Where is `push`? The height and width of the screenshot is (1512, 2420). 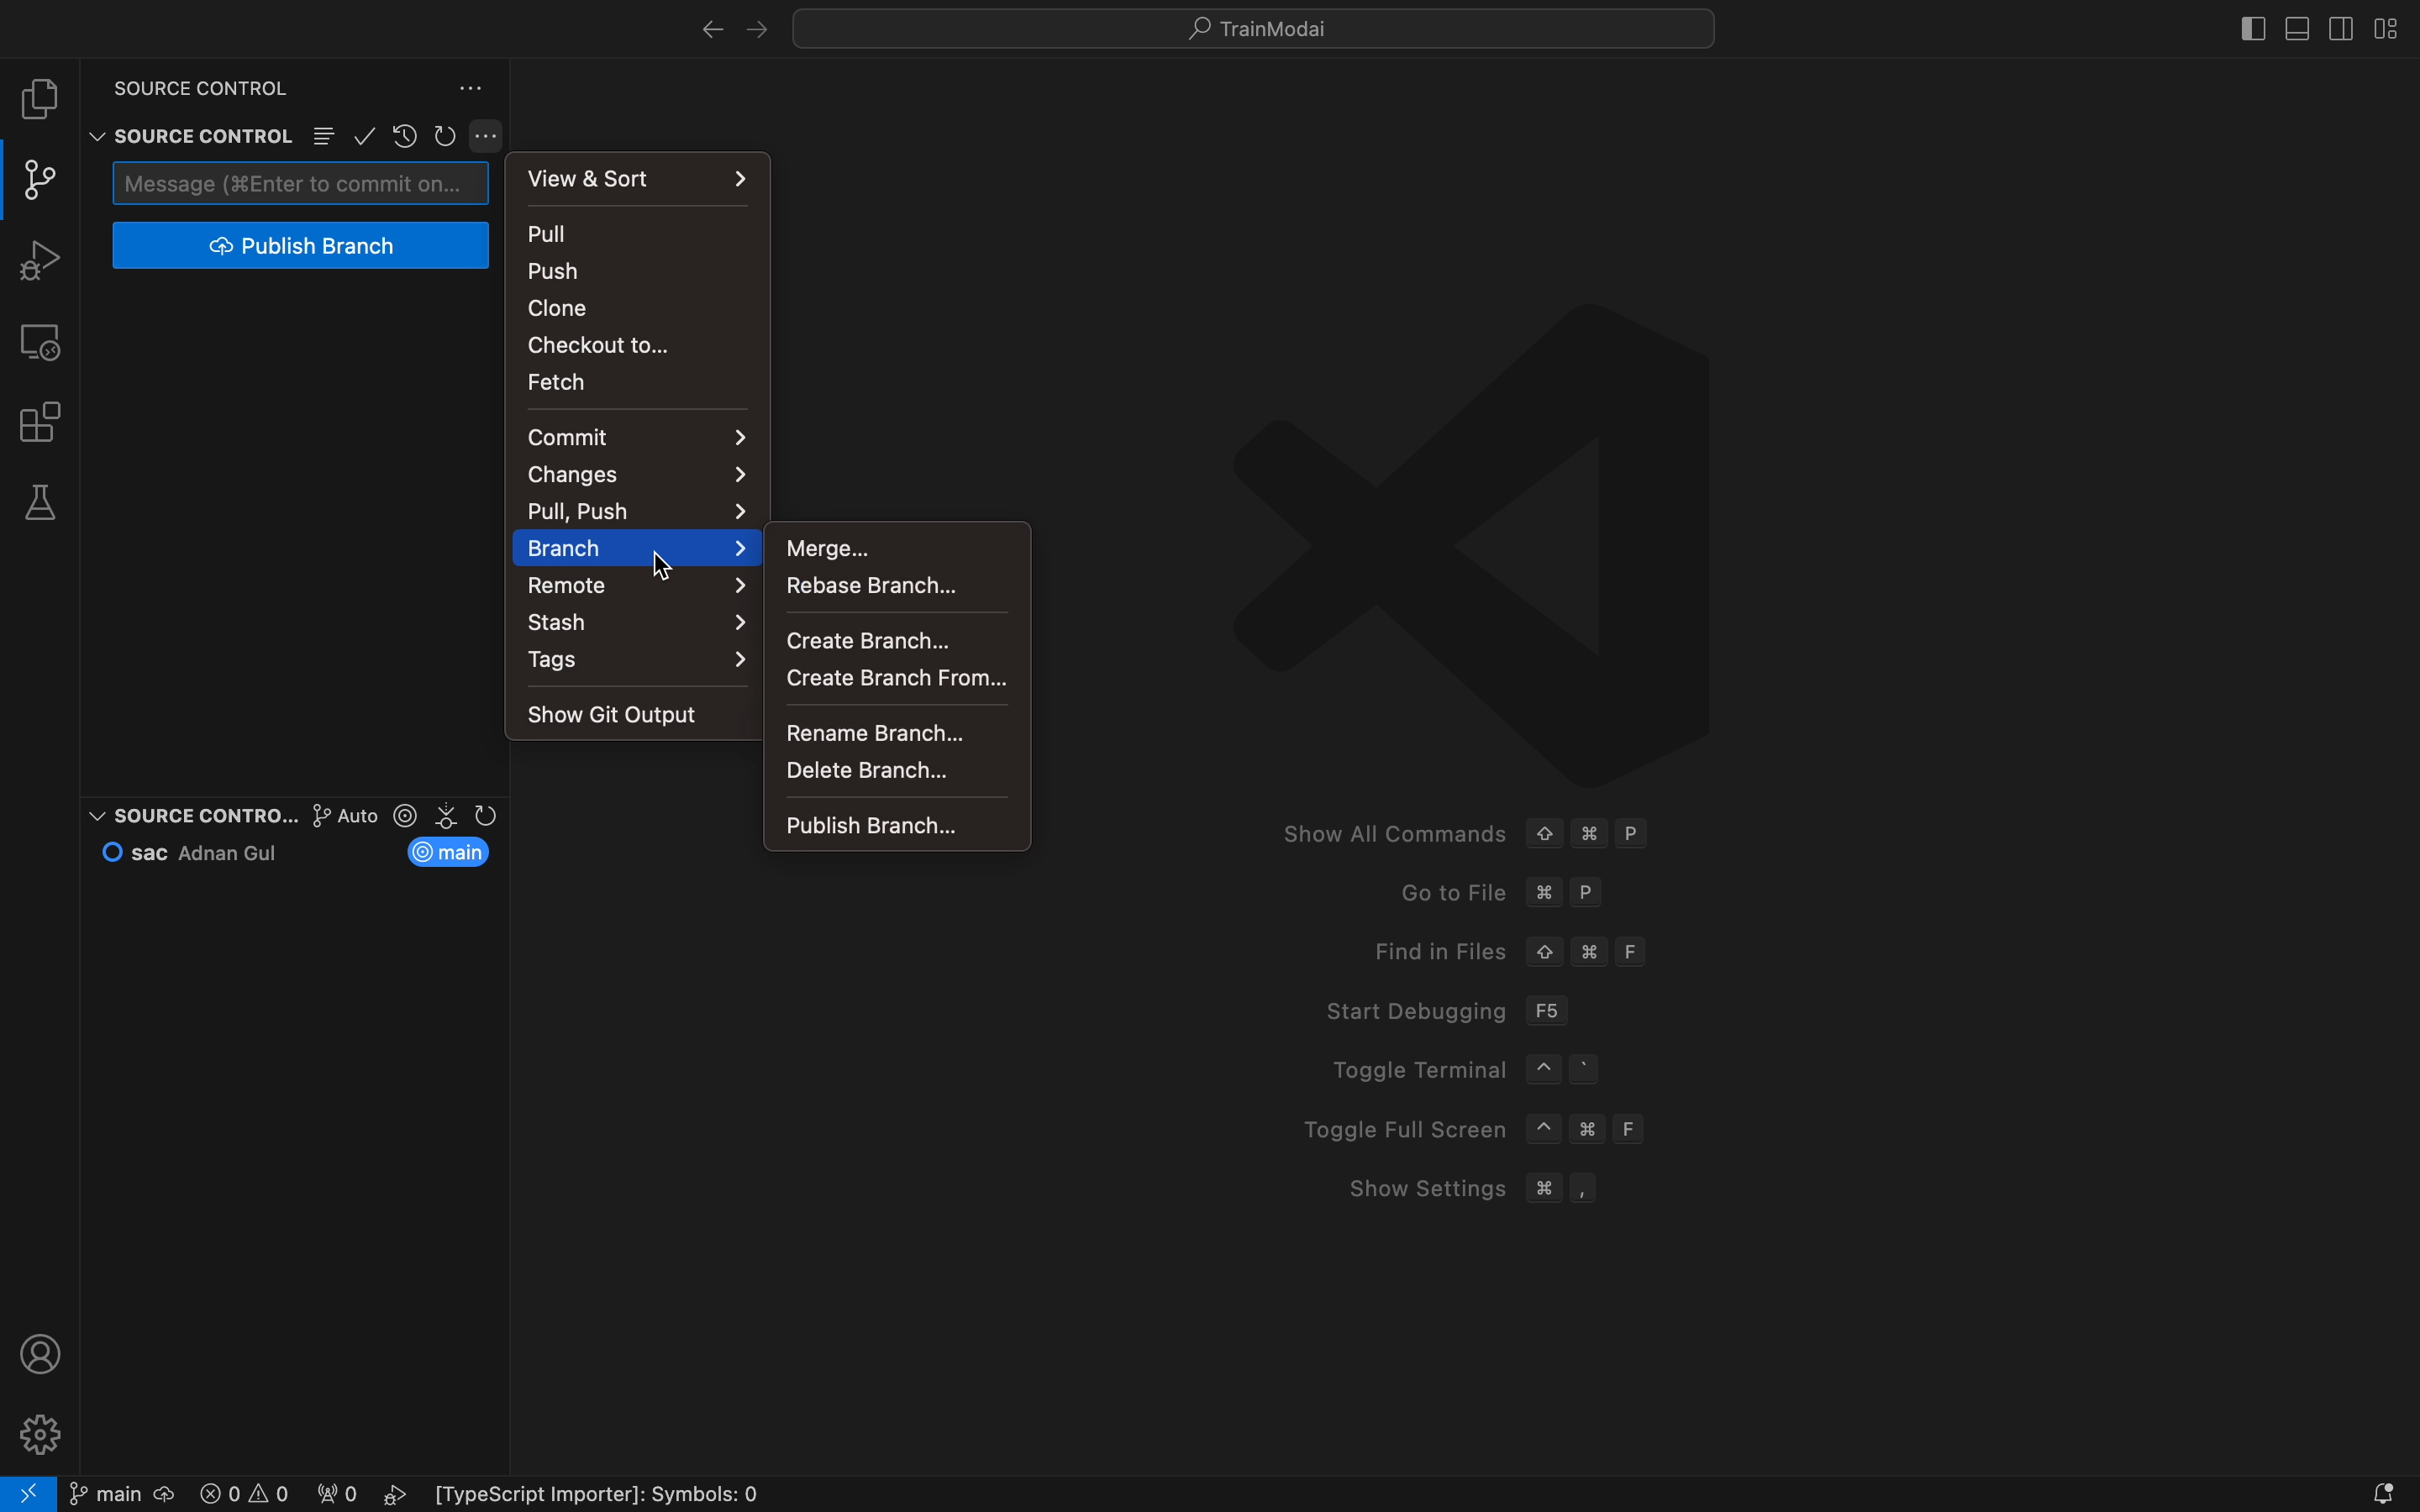 push is located at coordinates (641, 271).